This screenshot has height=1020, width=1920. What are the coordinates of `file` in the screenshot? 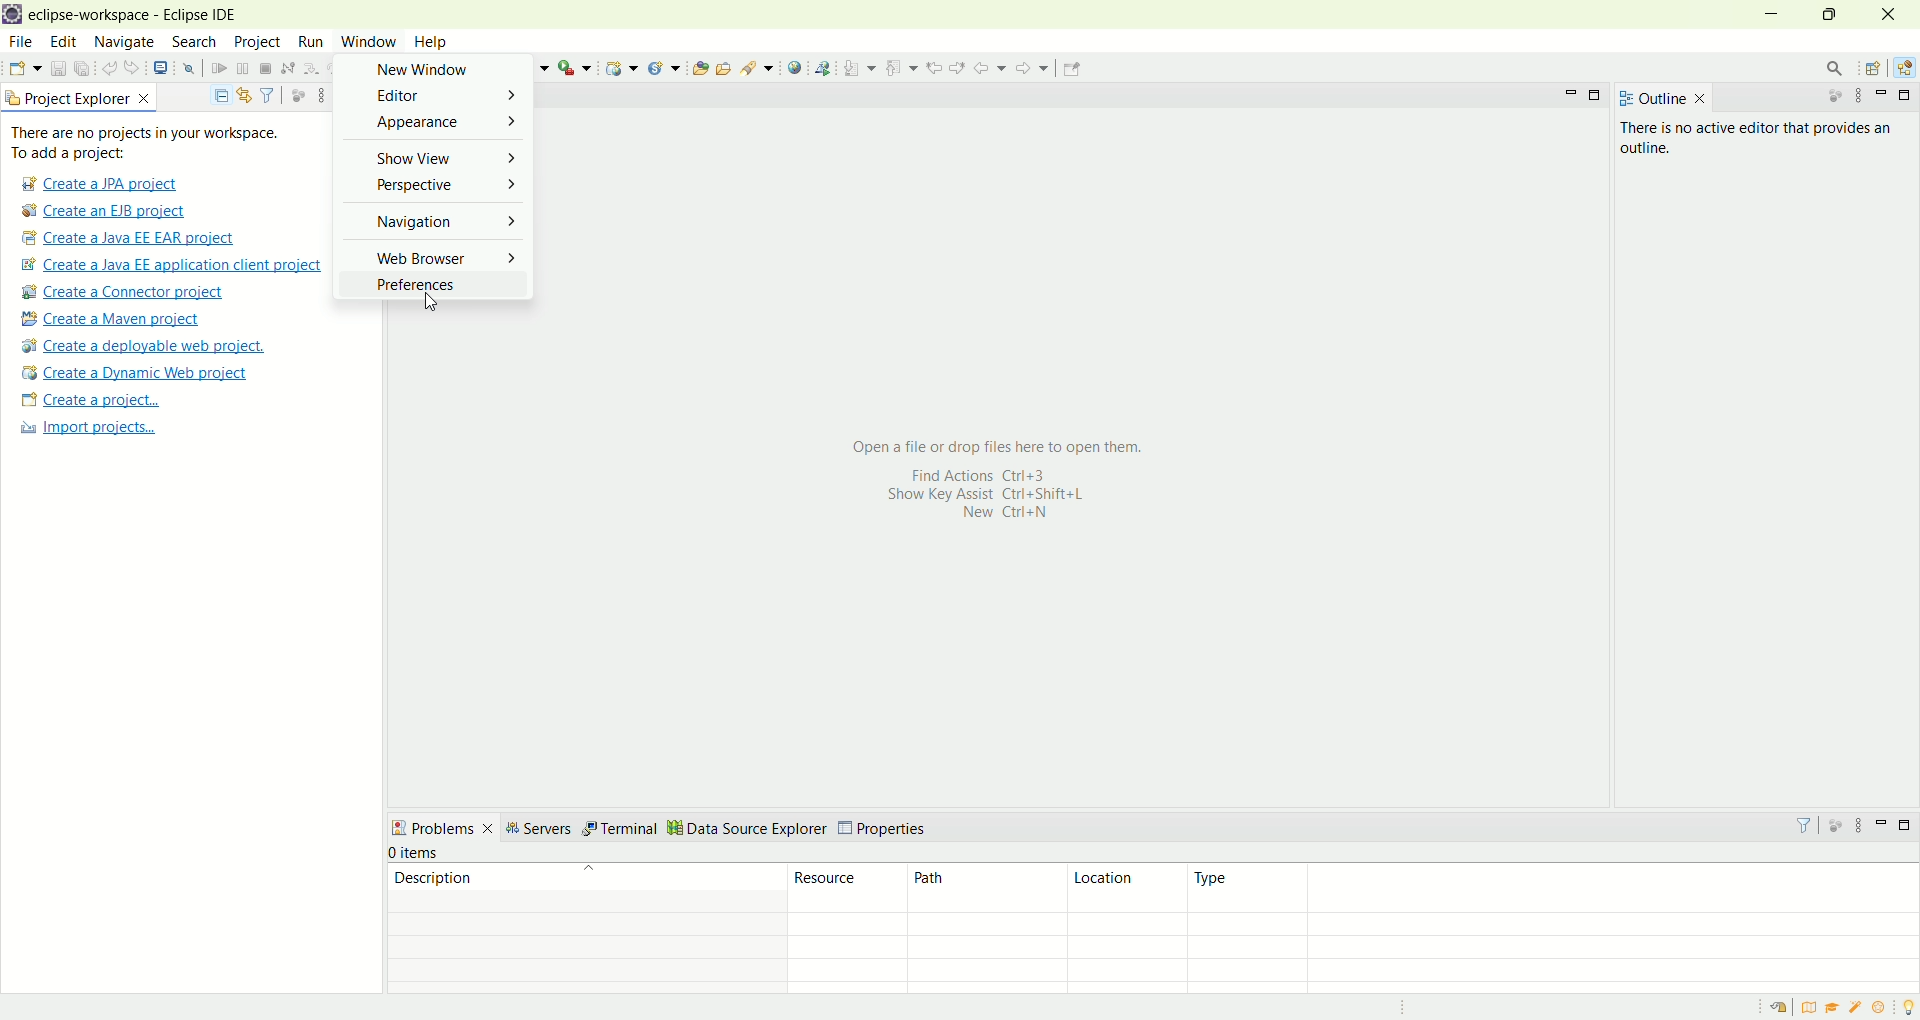 It's located at (19, 43).